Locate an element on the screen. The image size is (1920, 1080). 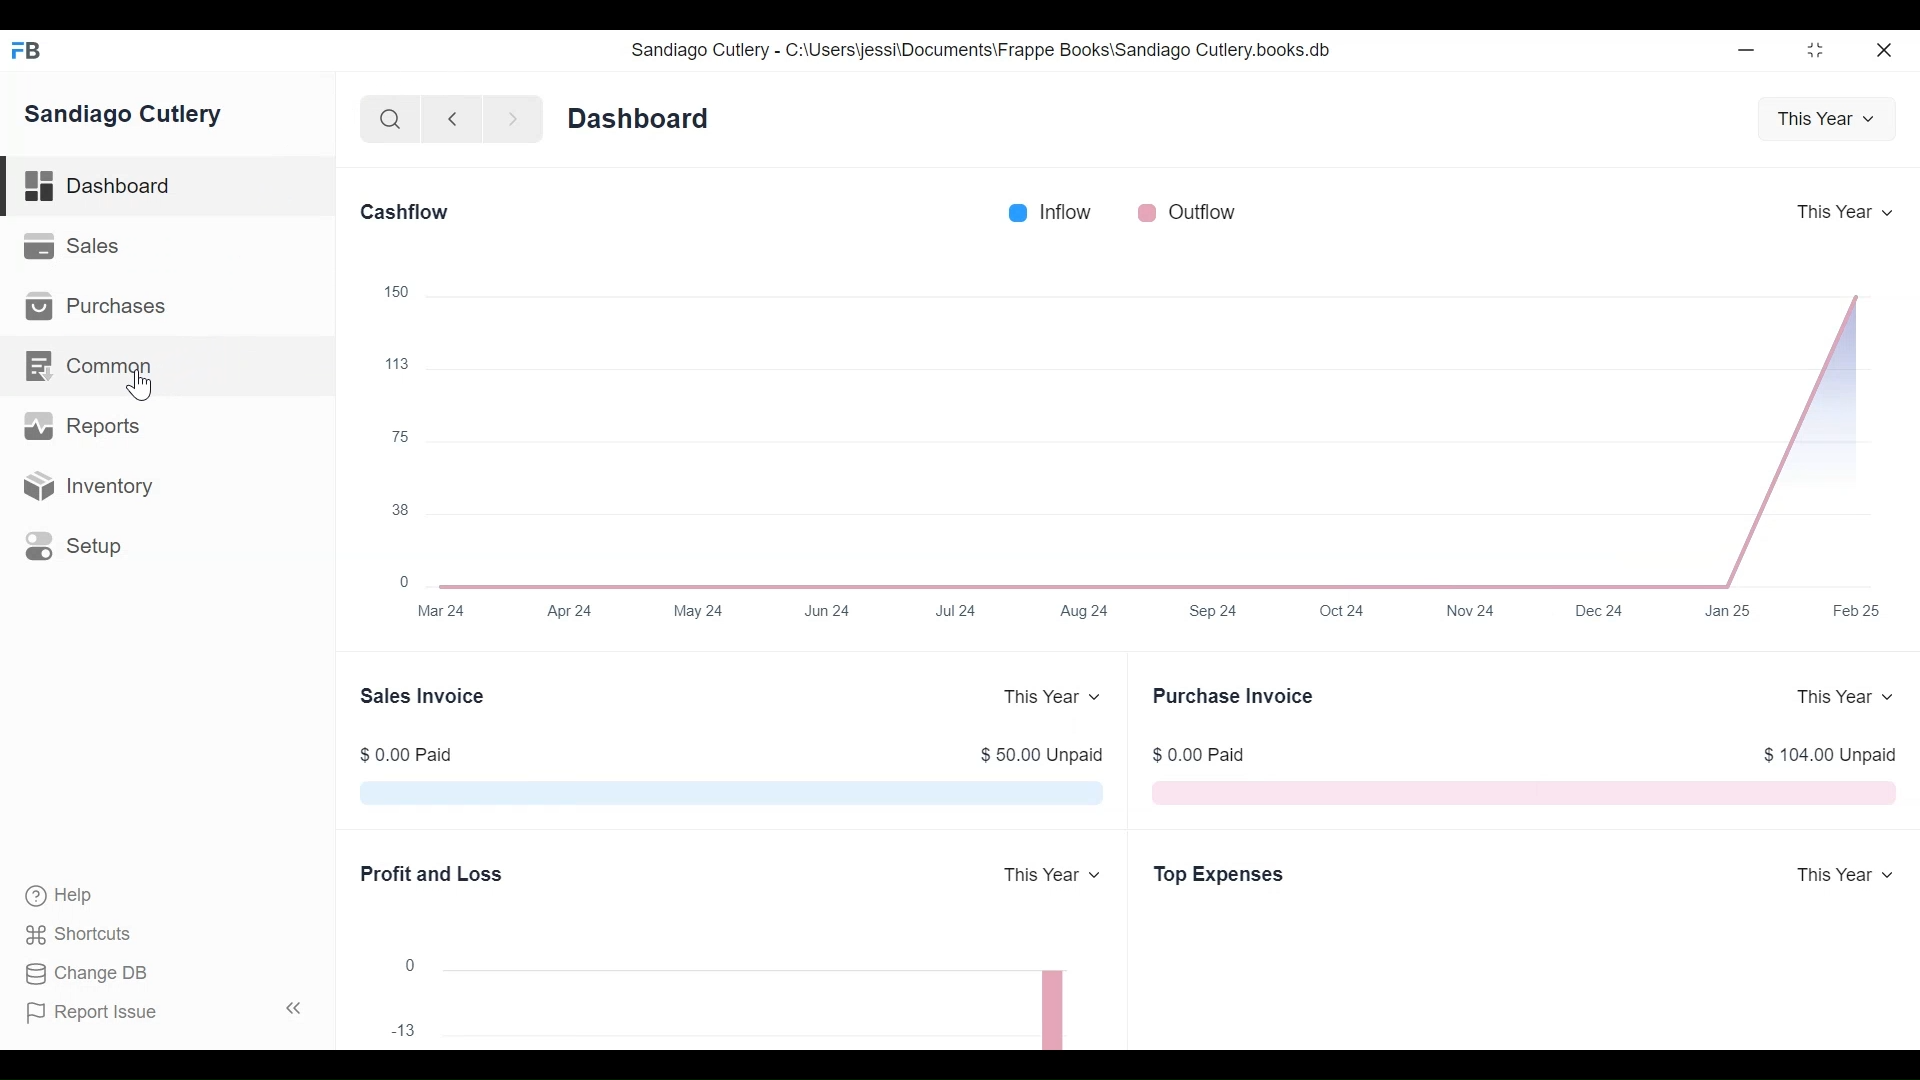
Inflow Color bar is located at coordinates (1017, 211).